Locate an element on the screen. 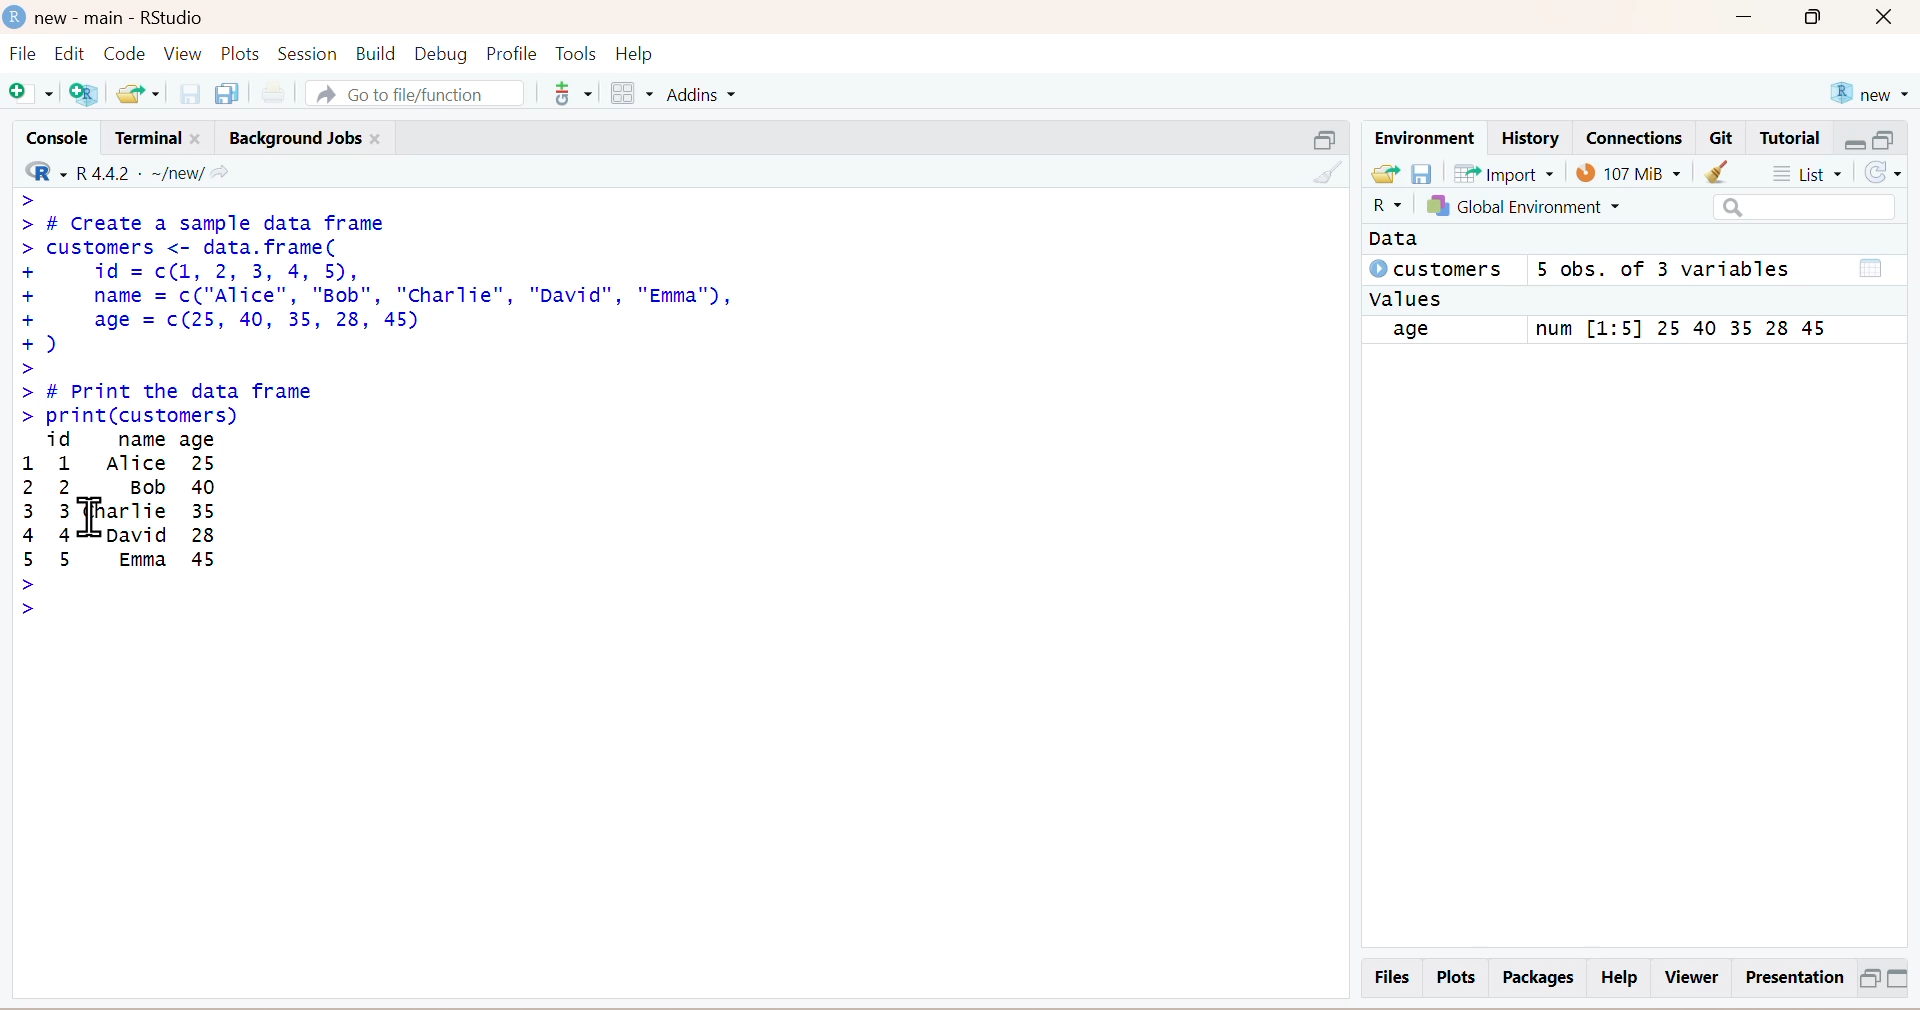 The height and width of the screenshot is (1010, 1920). Clear Objects from workspaces is located at coordinates (1735, 173).